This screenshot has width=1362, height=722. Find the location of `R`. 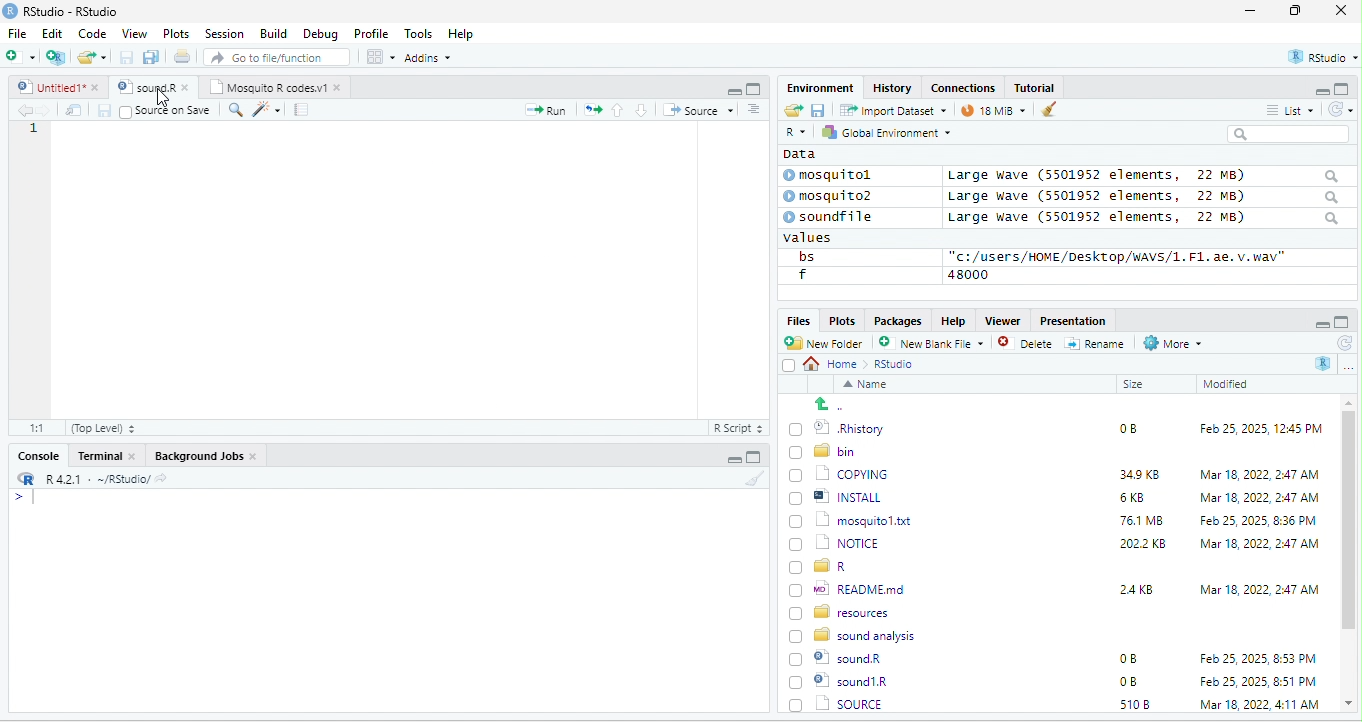

R is located at coordinates (794, 133).